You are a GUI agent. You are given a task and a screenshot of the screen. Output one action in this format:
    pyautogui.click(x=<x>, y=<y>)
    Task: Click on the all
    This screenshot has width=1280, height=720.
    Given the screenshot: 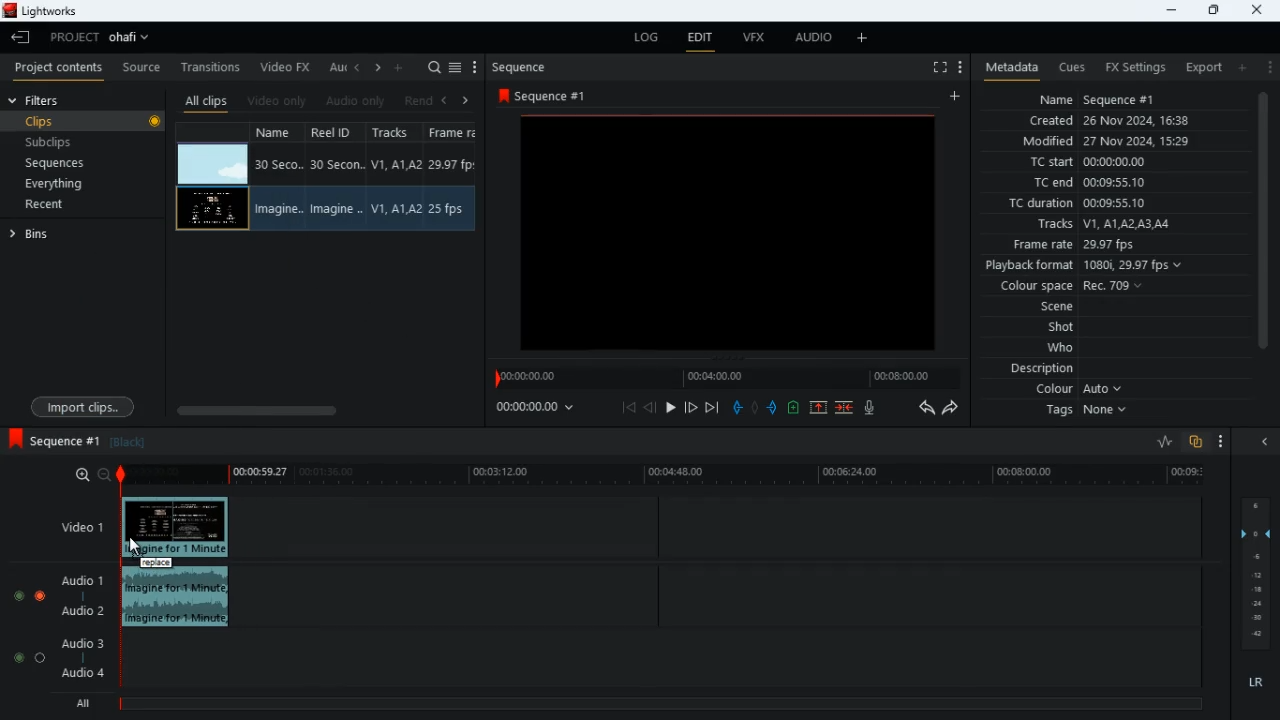 What is the action you would take?
    pyautogui.click(x=80, y=704)
    